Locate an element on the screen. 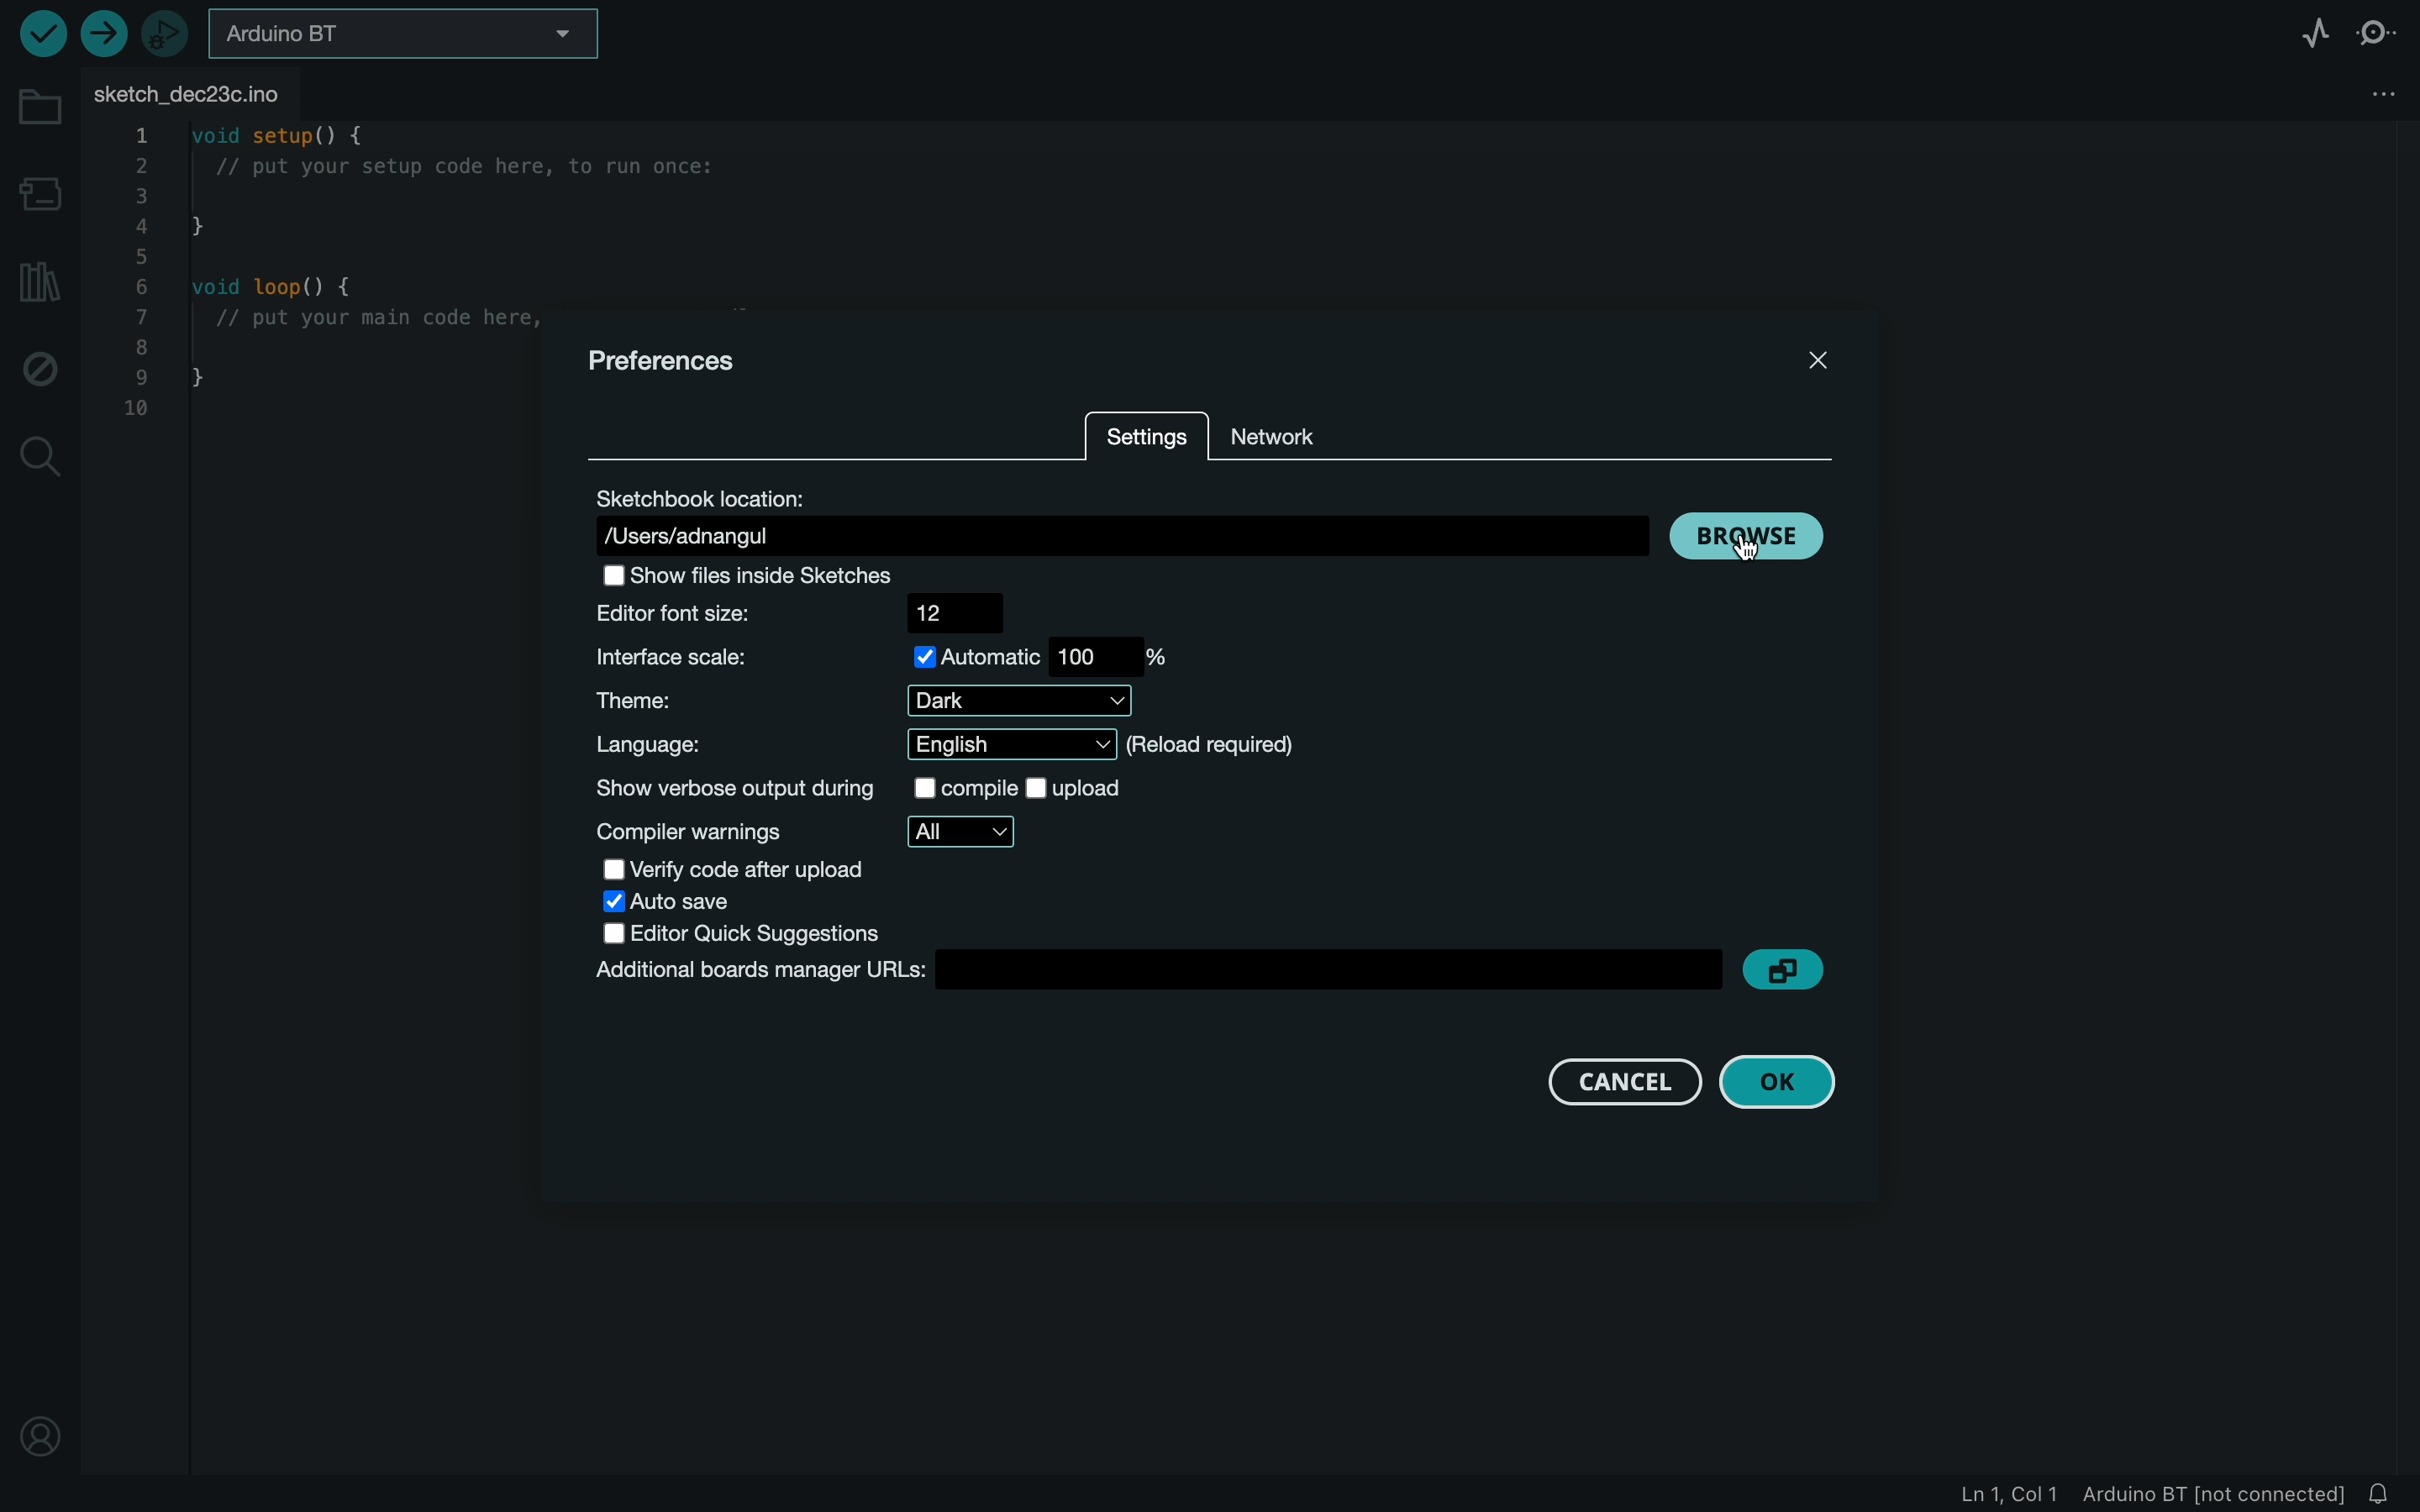  debugger is located at coordinates (170, 32).